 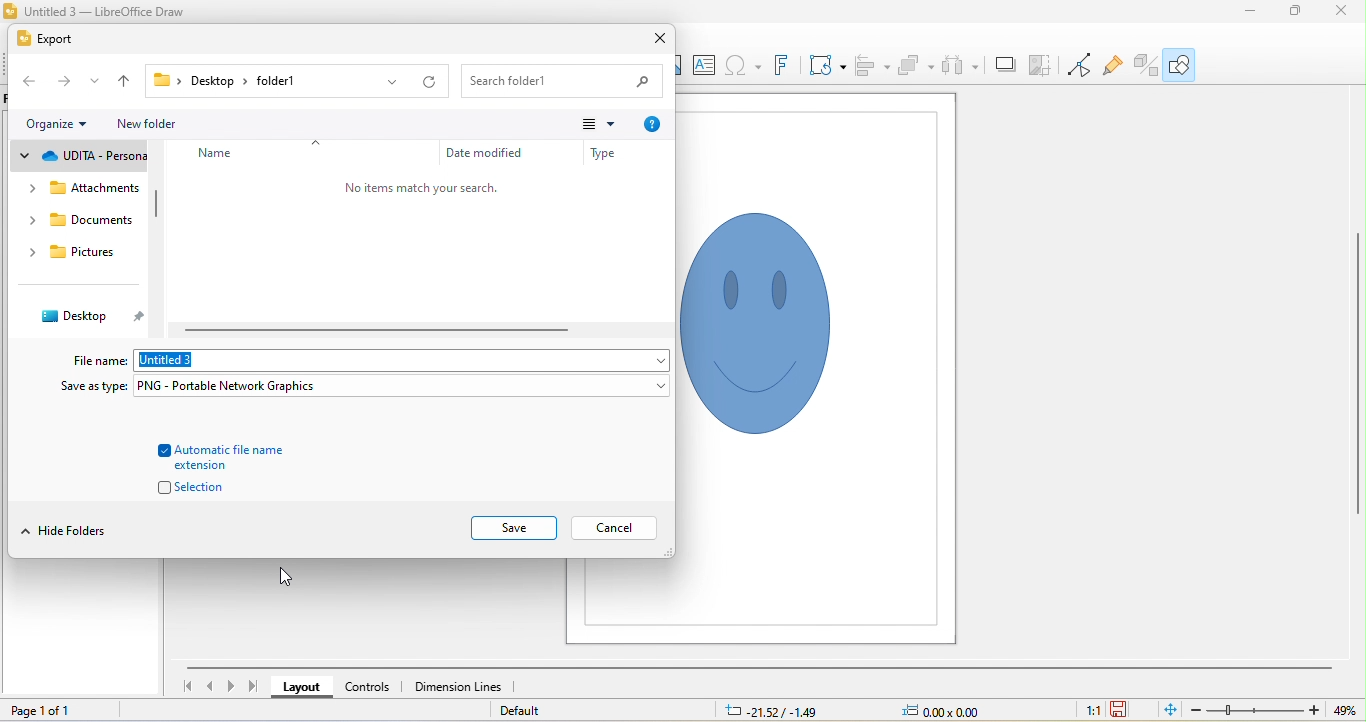 I want to click on organize, so click(x=48, y=123).